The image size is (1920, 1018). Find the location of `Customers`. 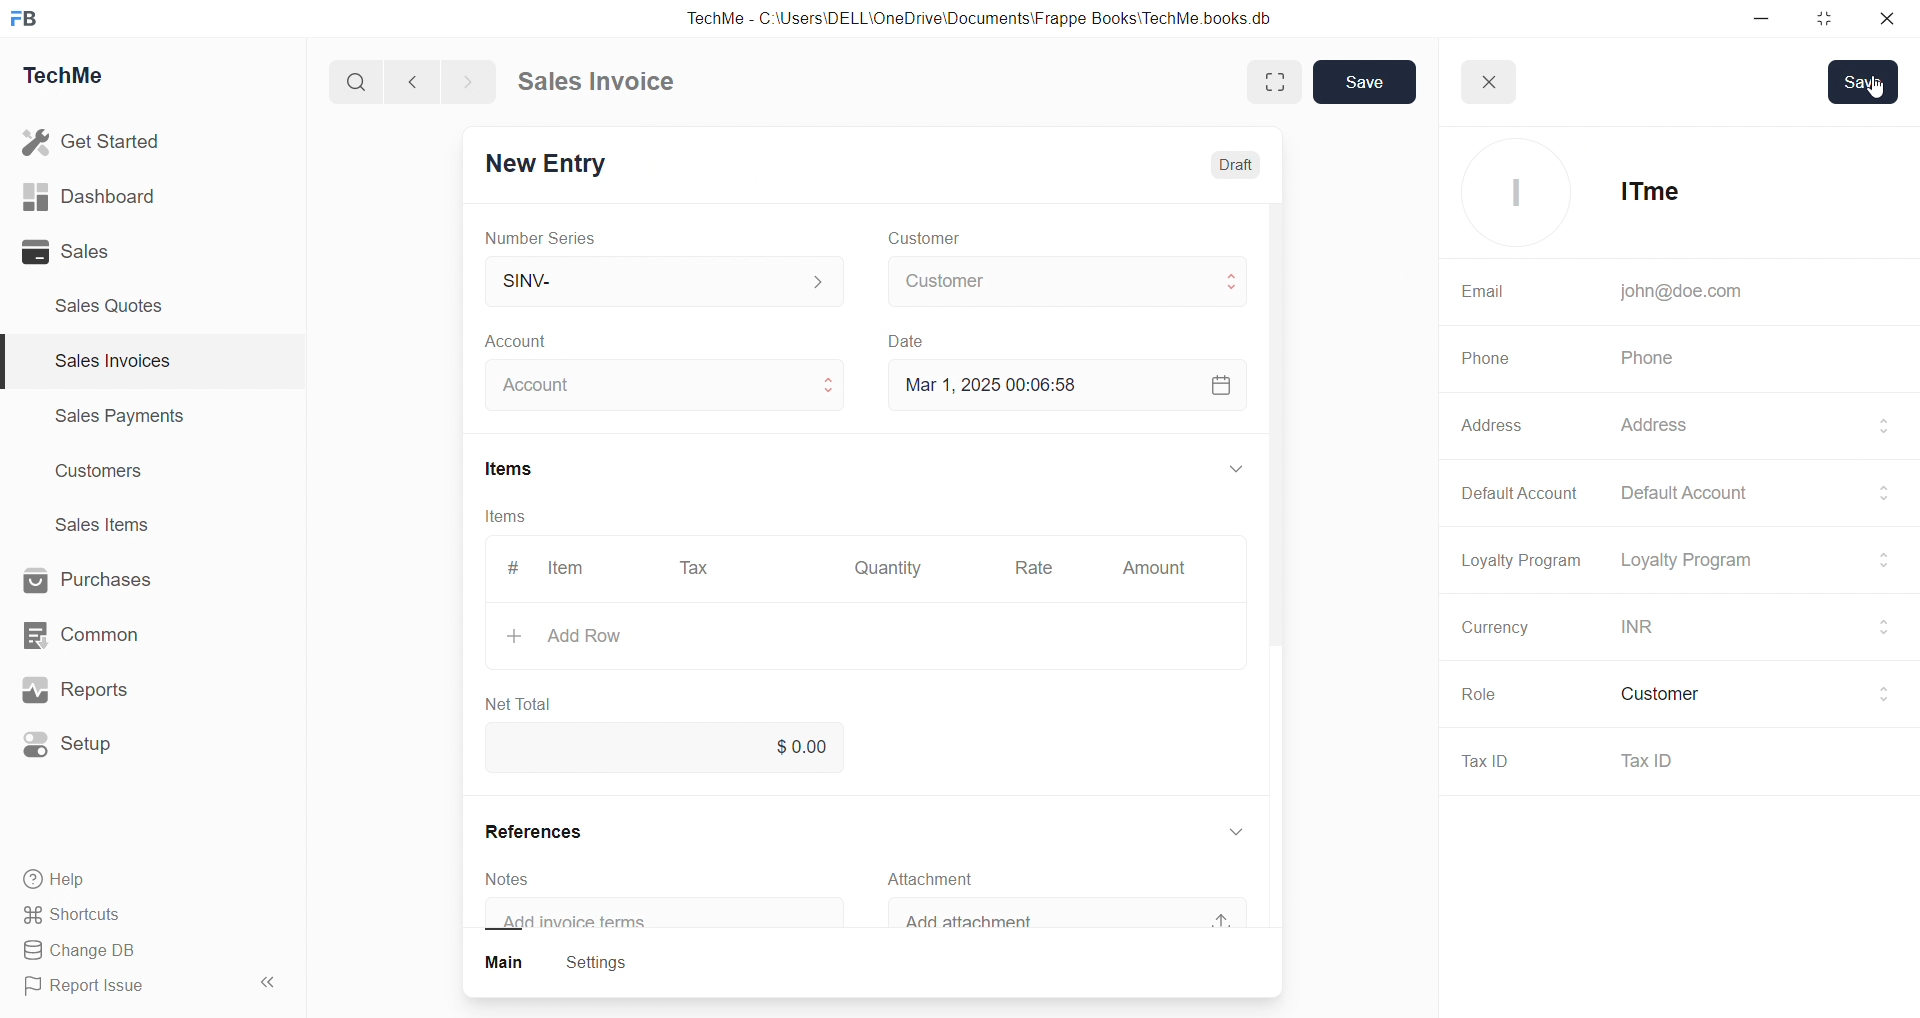

Customers is located at coordinates (110, 476).